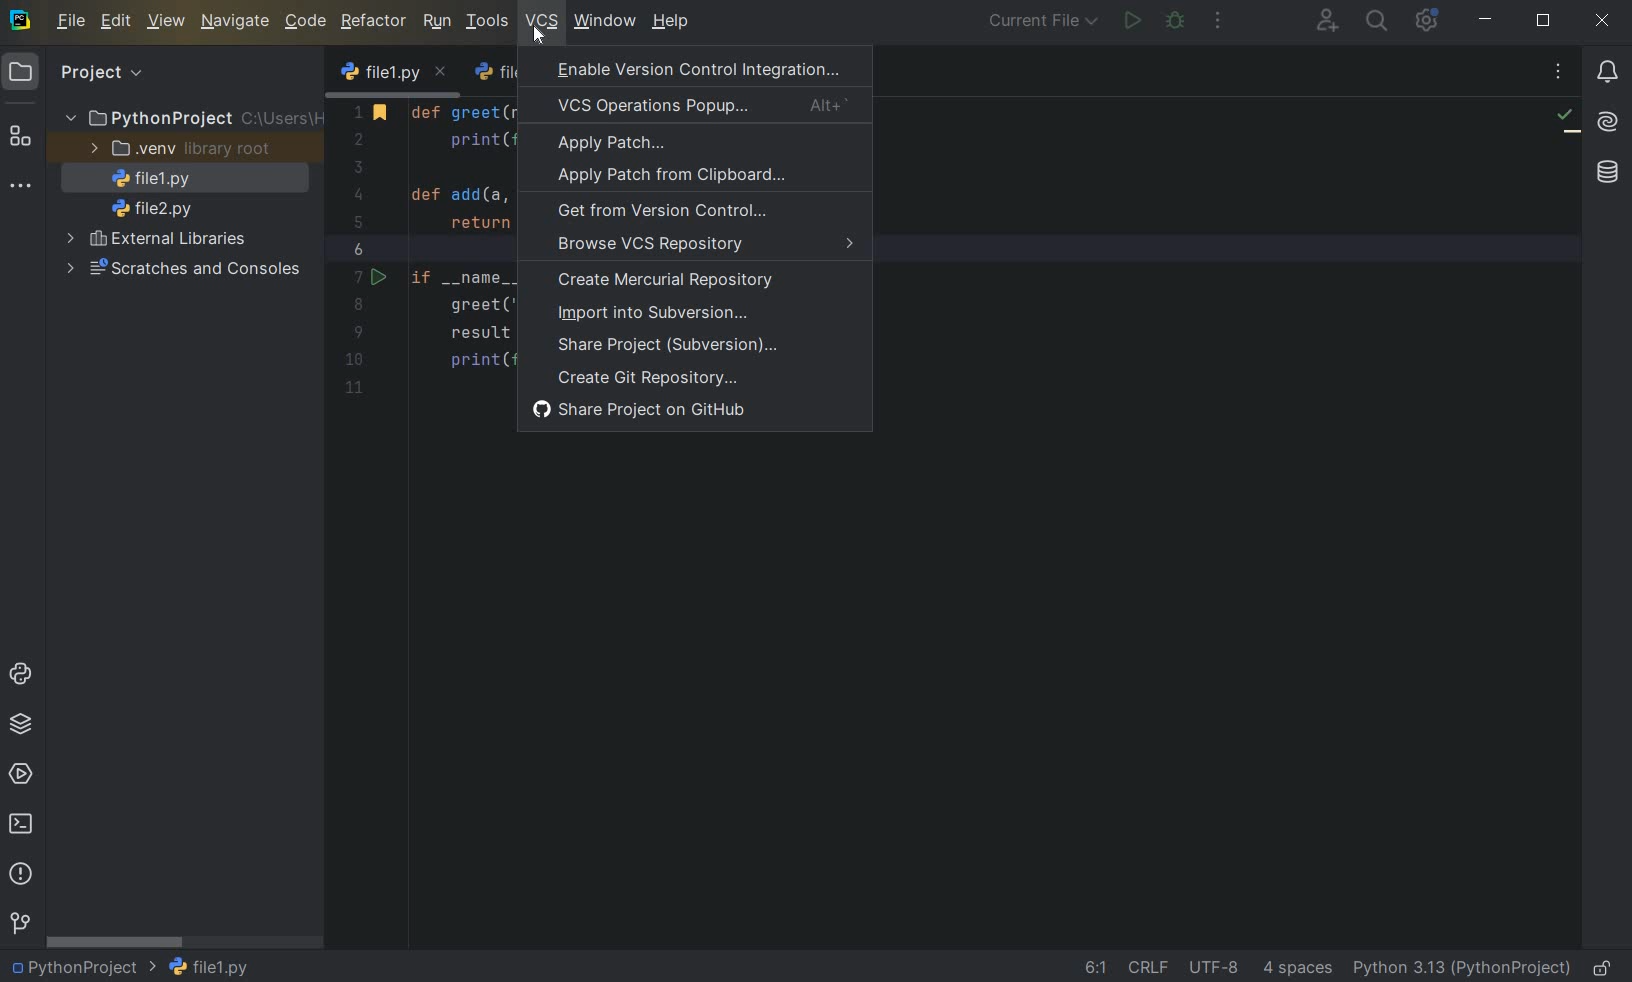  What do you see at coordinates (19, 923) in the screenshot?
I see `Version control` at bounding box center [19, 923].